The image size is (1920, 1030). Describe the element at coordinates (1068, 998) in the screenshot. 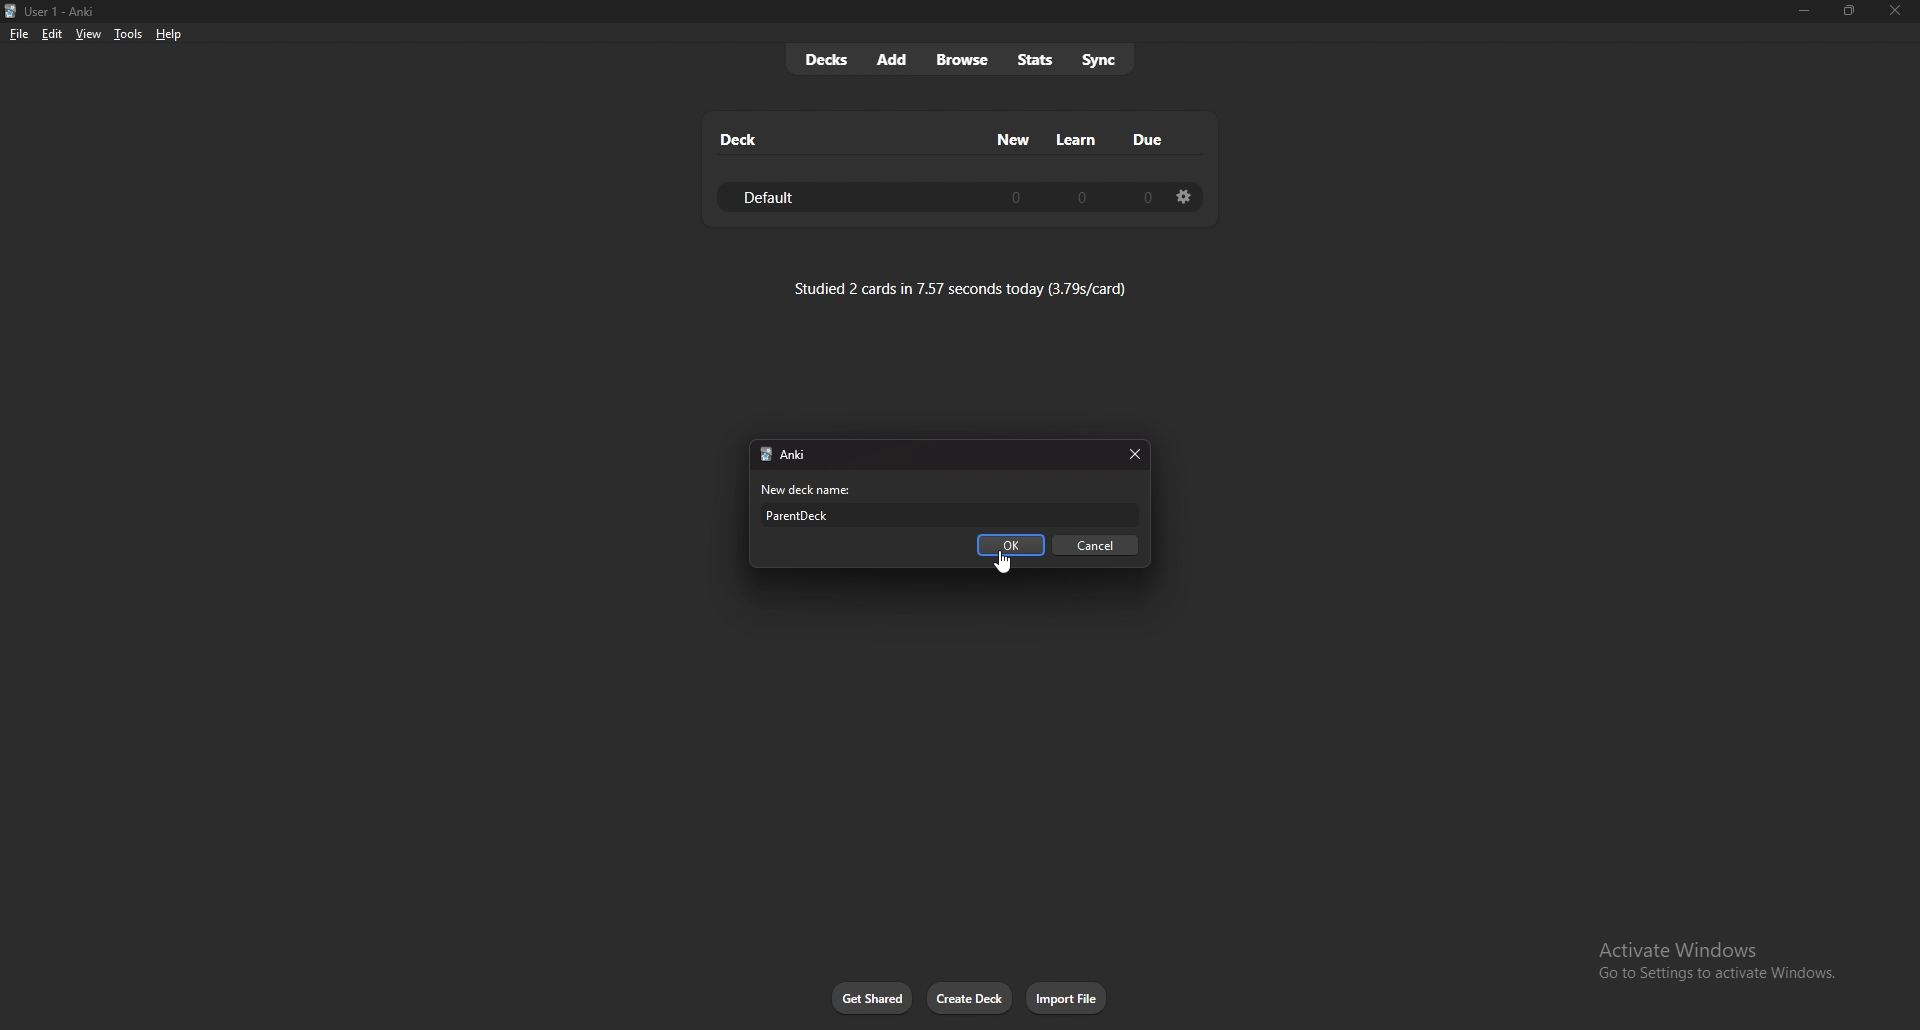

I see `import file` at that location.